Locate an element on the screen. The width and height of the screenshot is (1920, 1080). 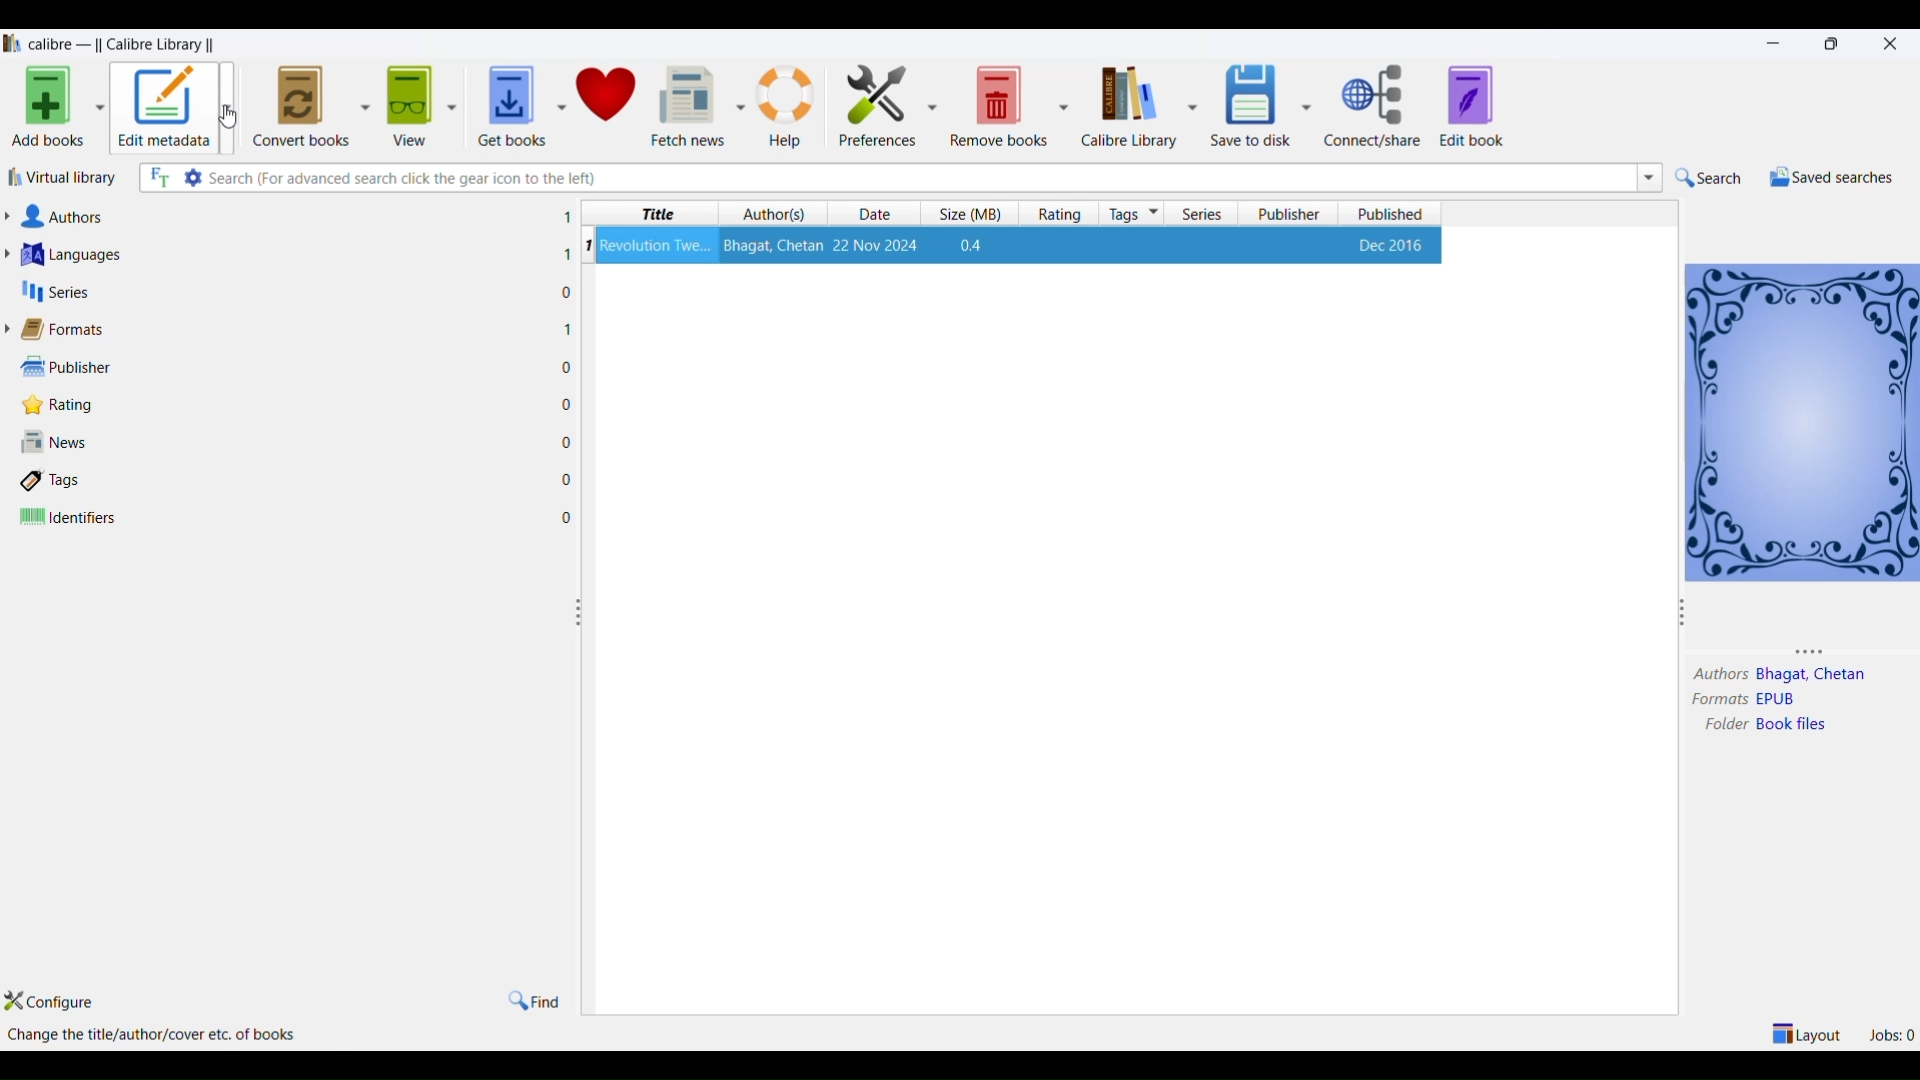
authors is located at coordinates (1719, 675).